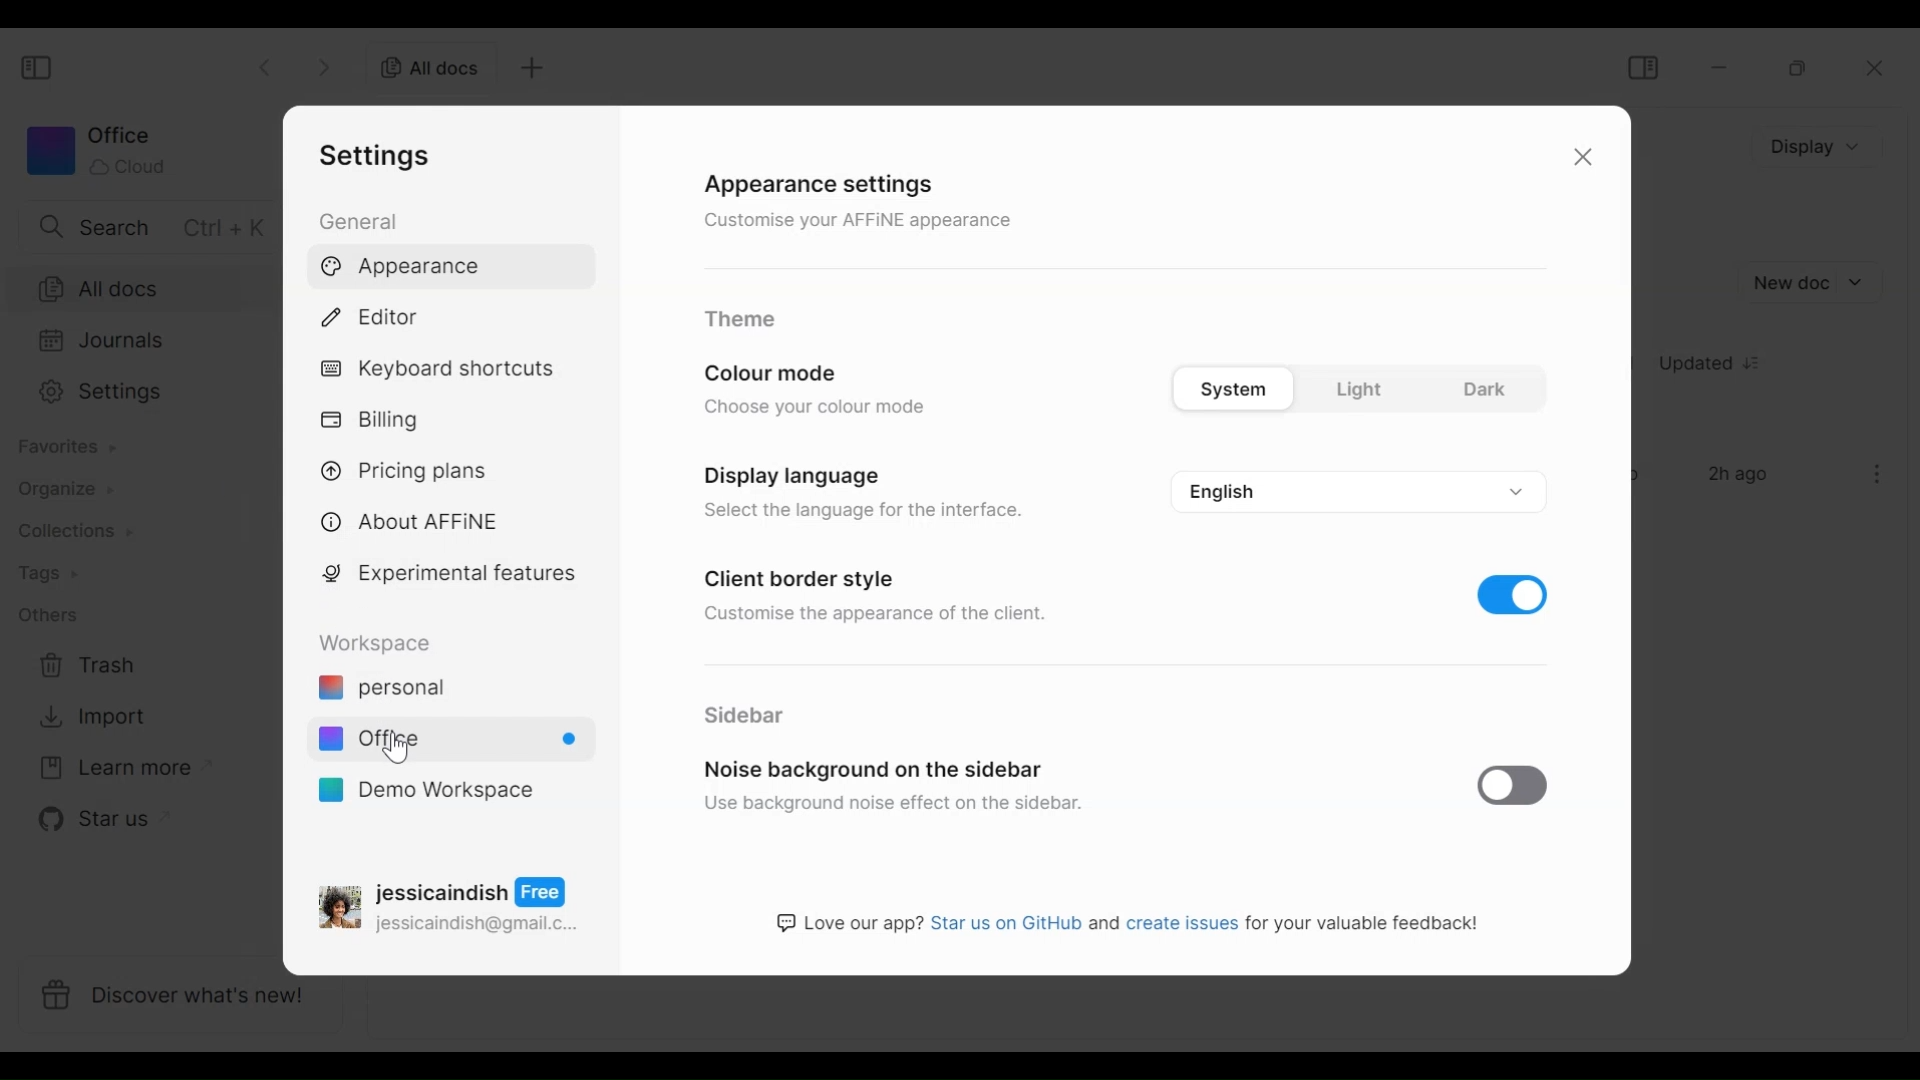 This screenshot has width=1920, height=1080. What do you see at coordinates (375, 421) in the screenshot?
I see `Biling` at bounding box center [375, 421].